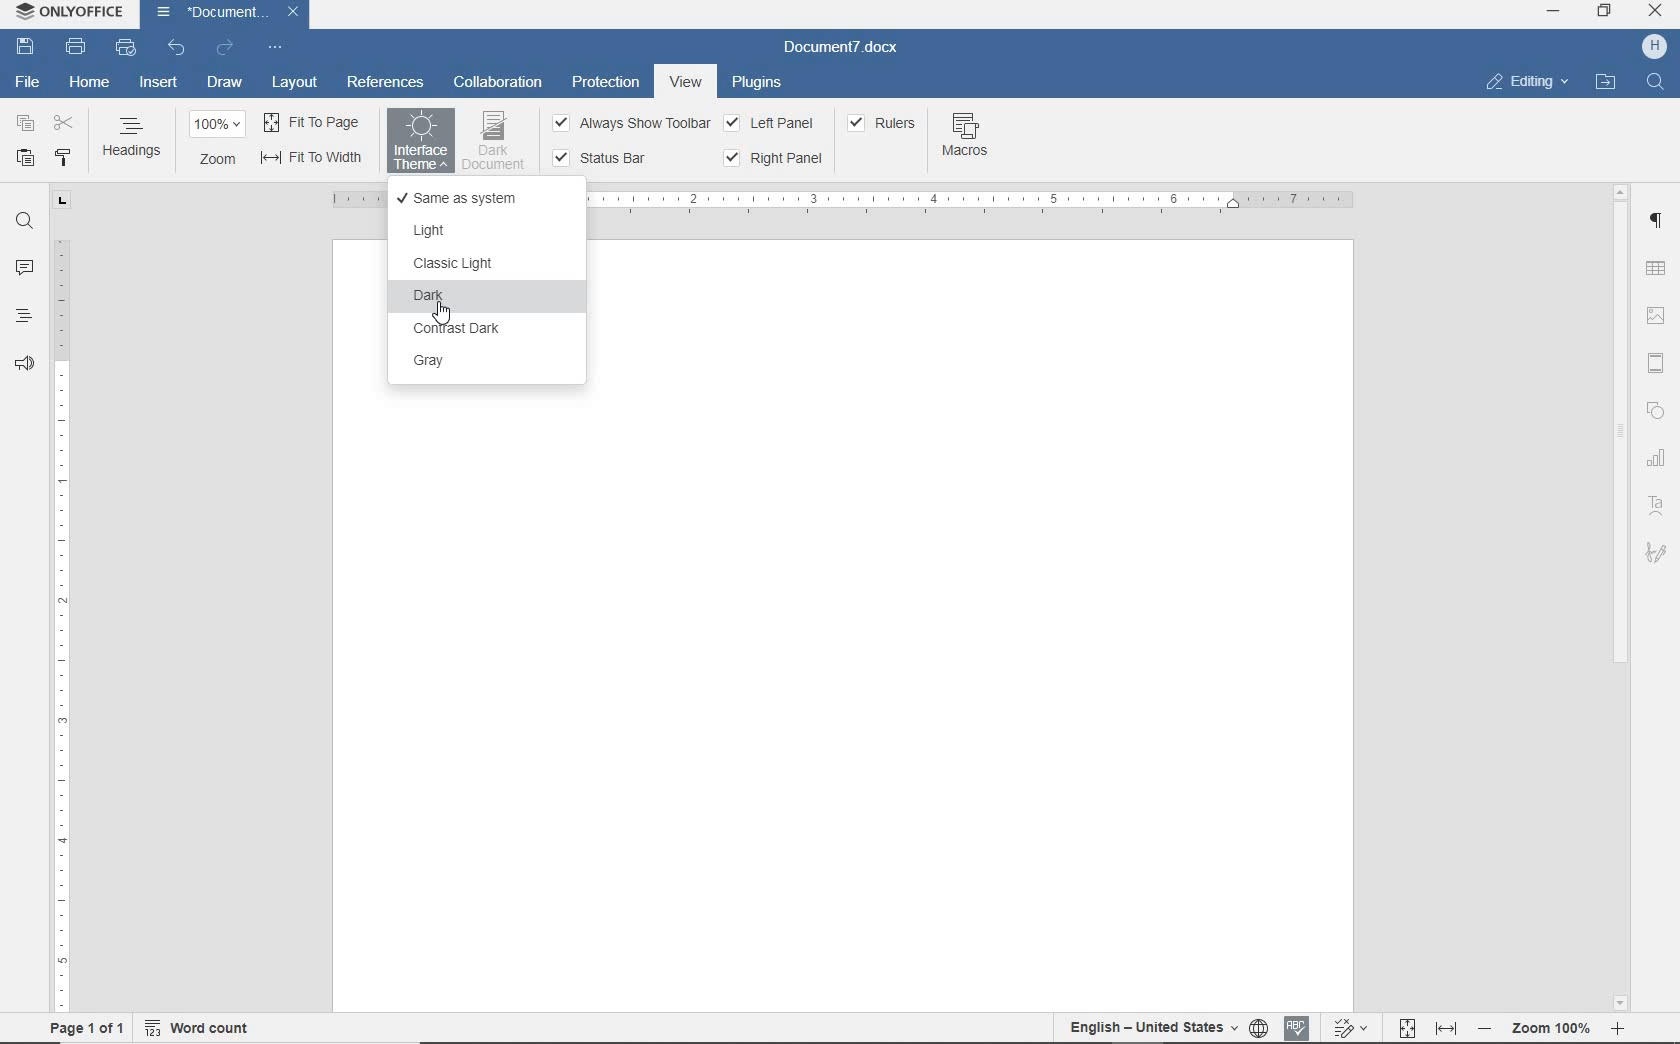 The height and width of the screenshot is (1044, 1680). Describe the element at coordinates (226, 50) in the screenshot. I see `REDO` at that location.